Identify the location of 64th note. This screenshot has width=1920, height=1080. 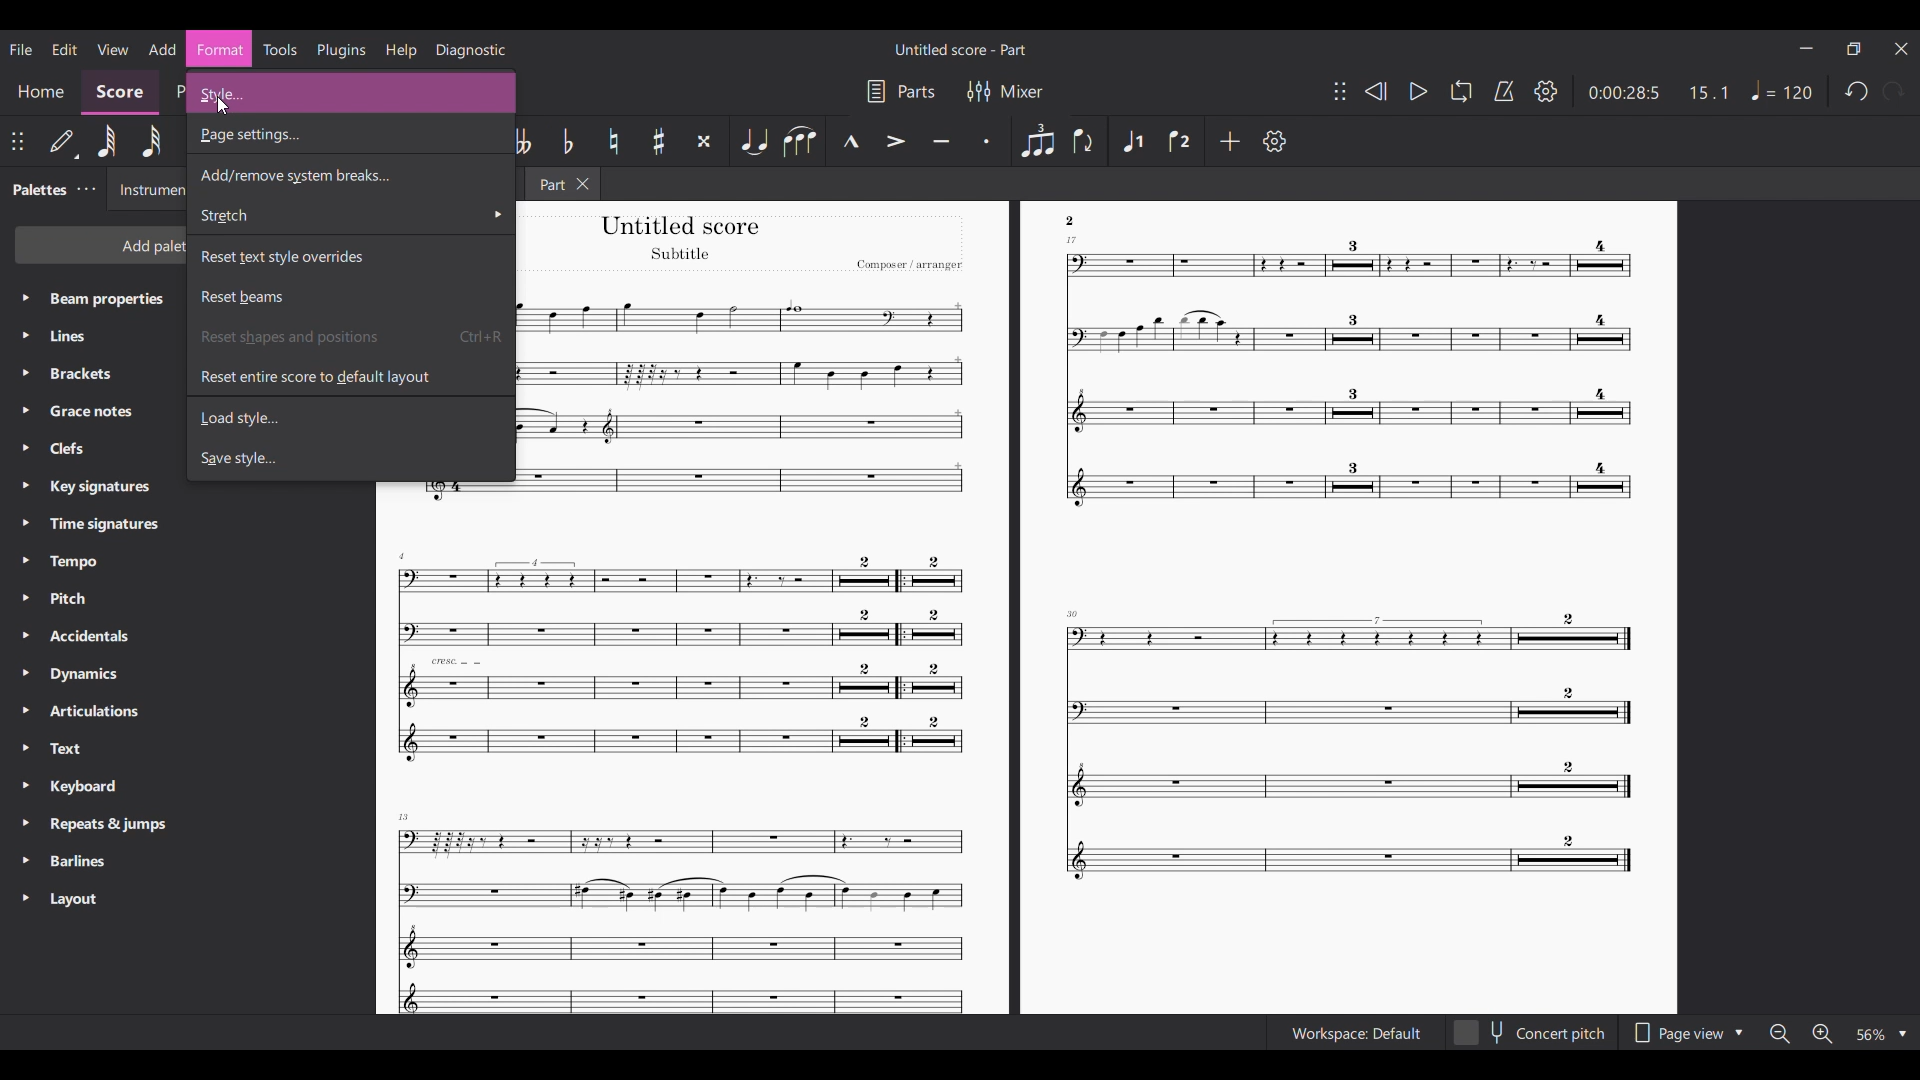
(107, 141).